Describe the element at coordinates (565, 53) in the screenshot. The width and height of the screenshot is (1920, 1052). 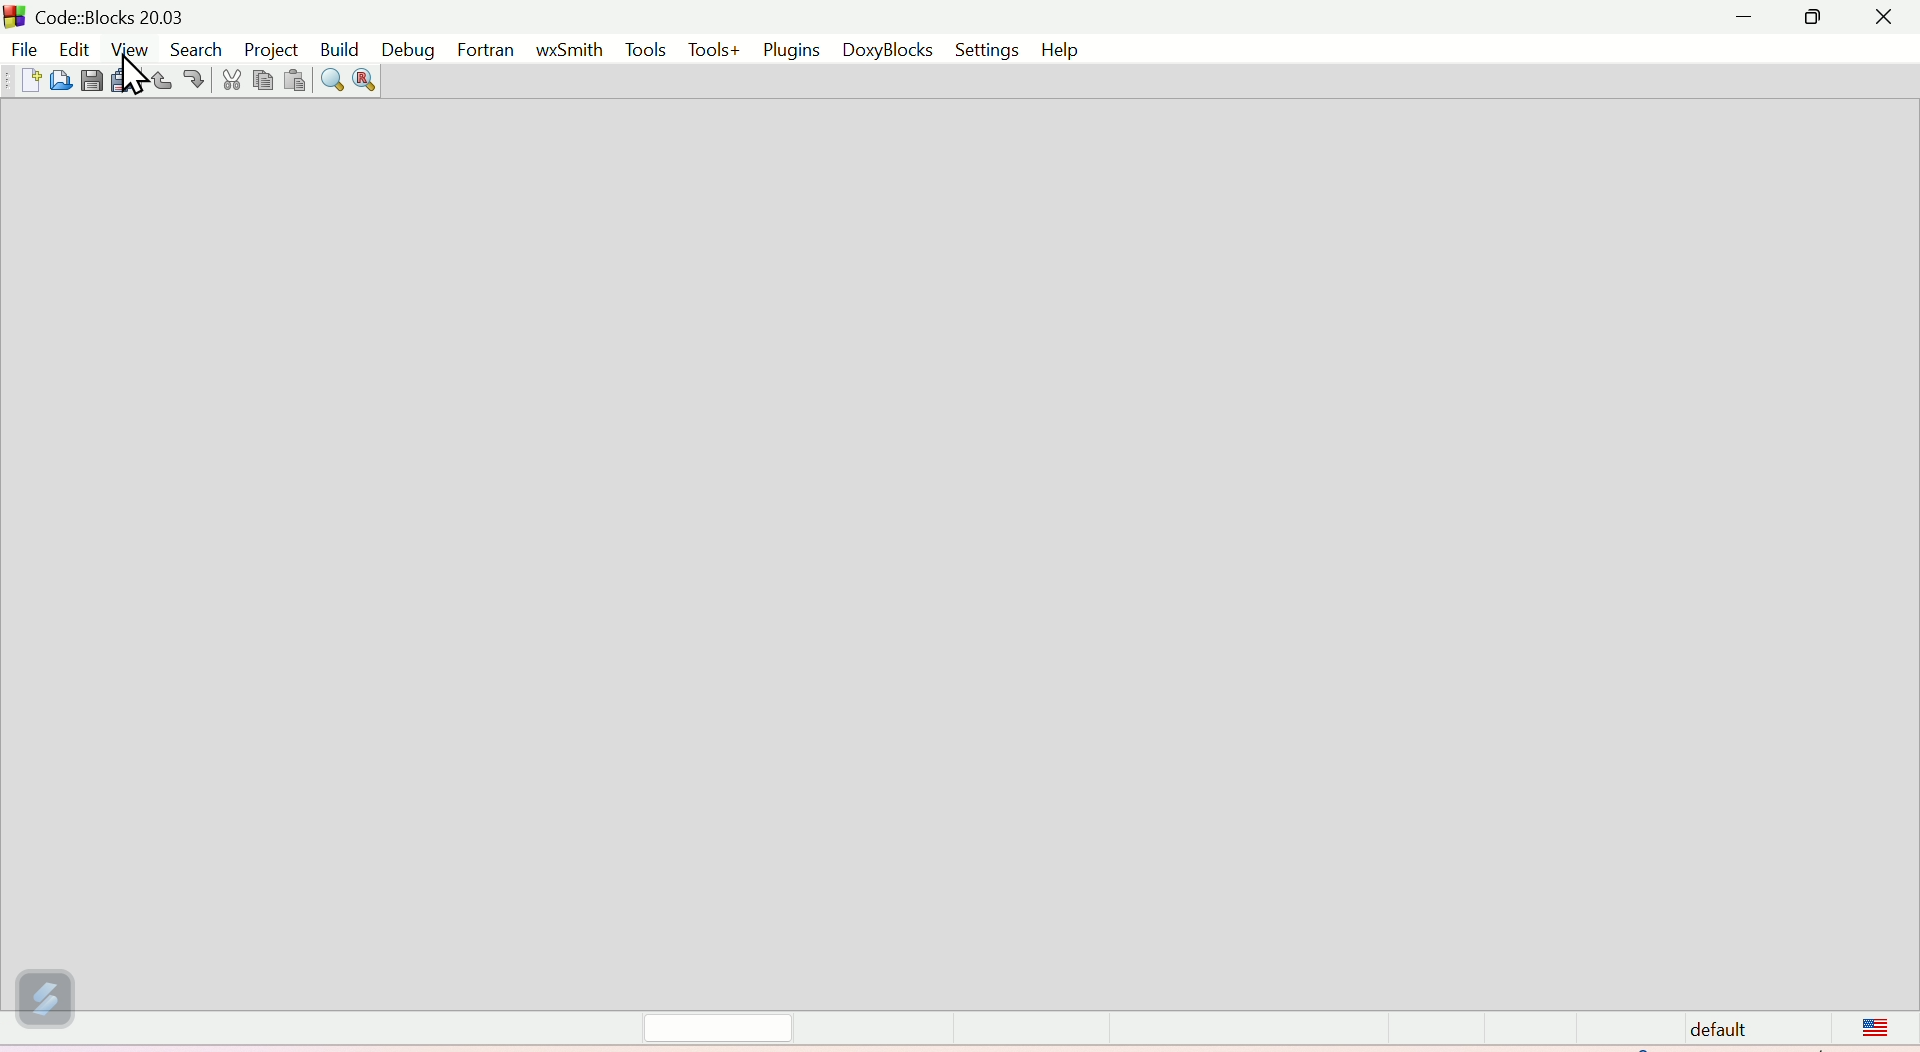
I see `wxSmith` at that location.